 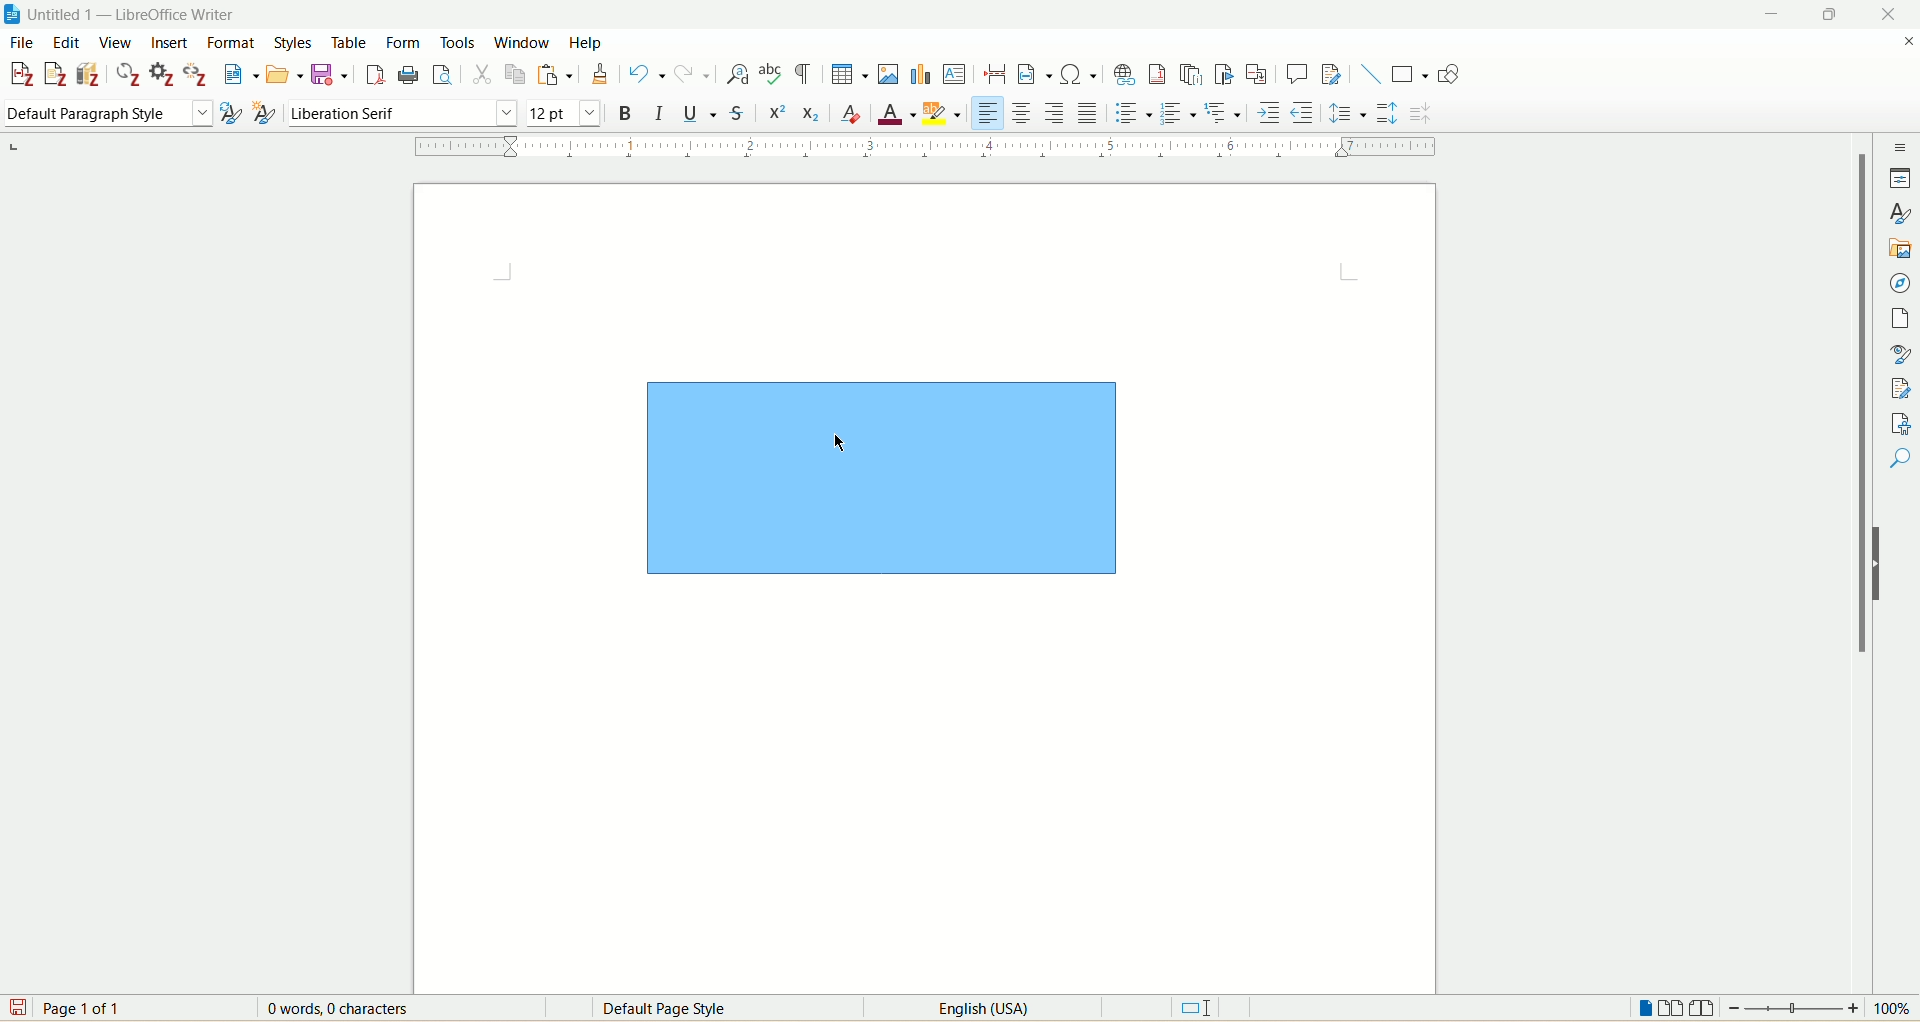 I want to click on hide, so click(x=1875, y=566).